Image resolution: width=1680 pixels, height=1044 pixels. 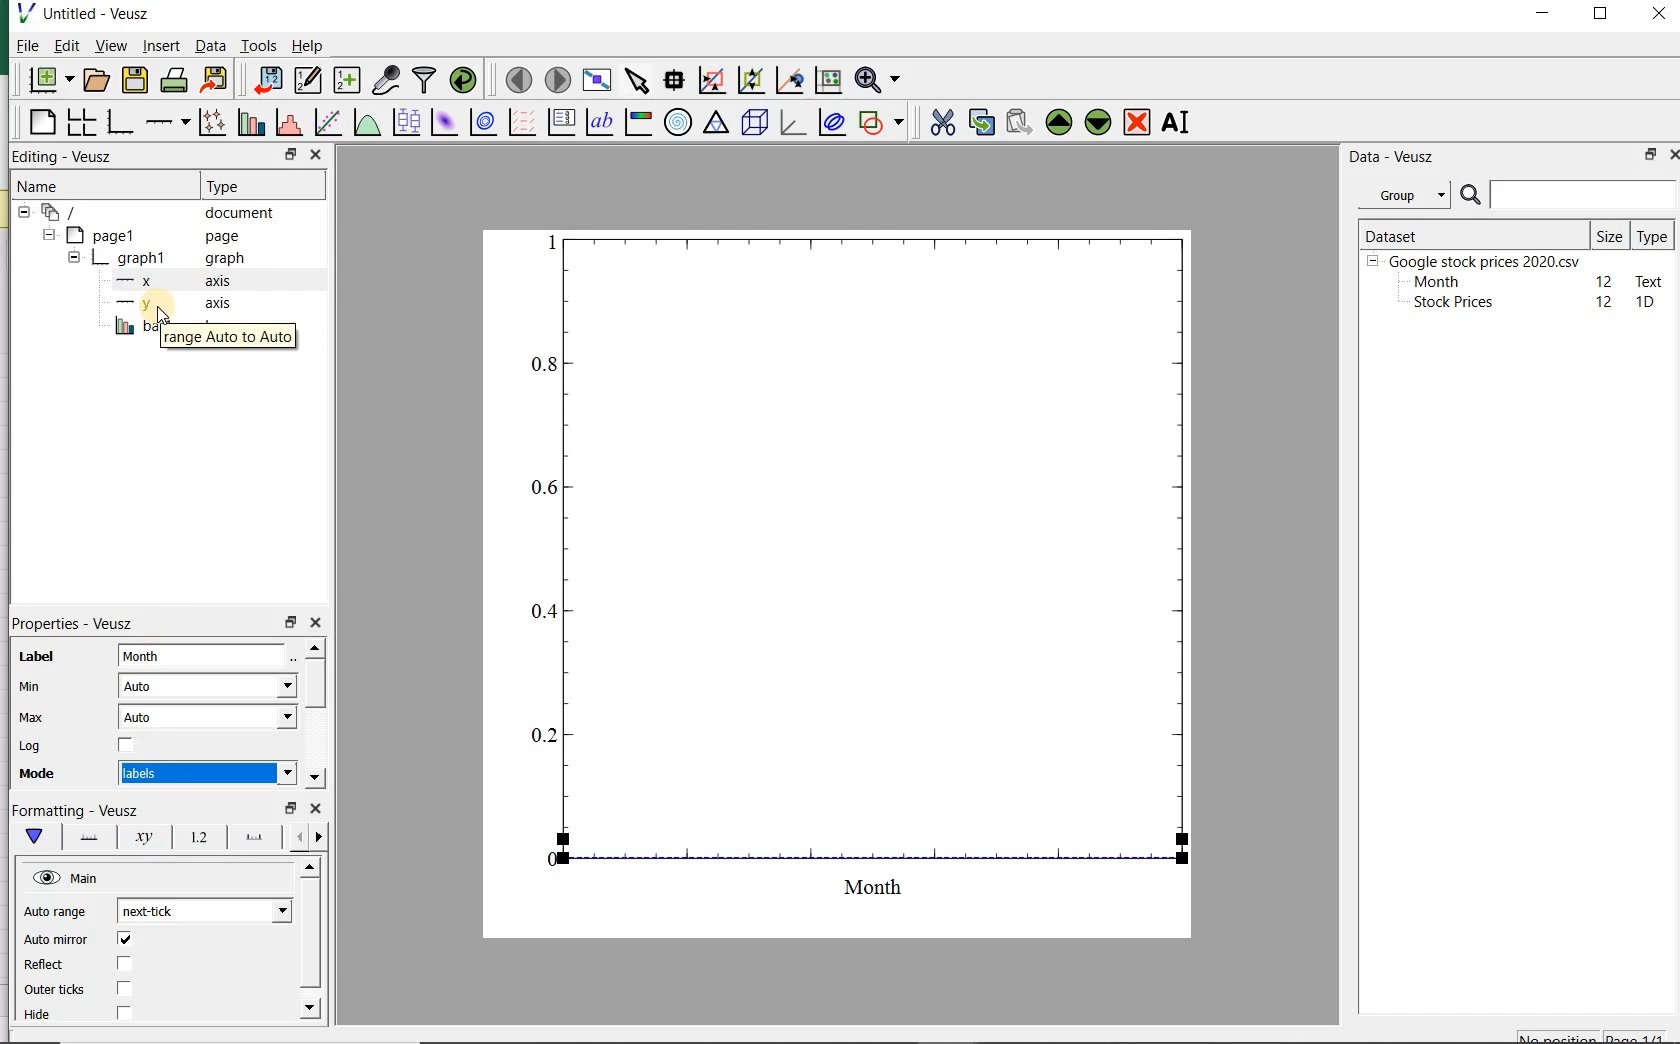 I want to click on ternary graph, so click(x=715, y=124).